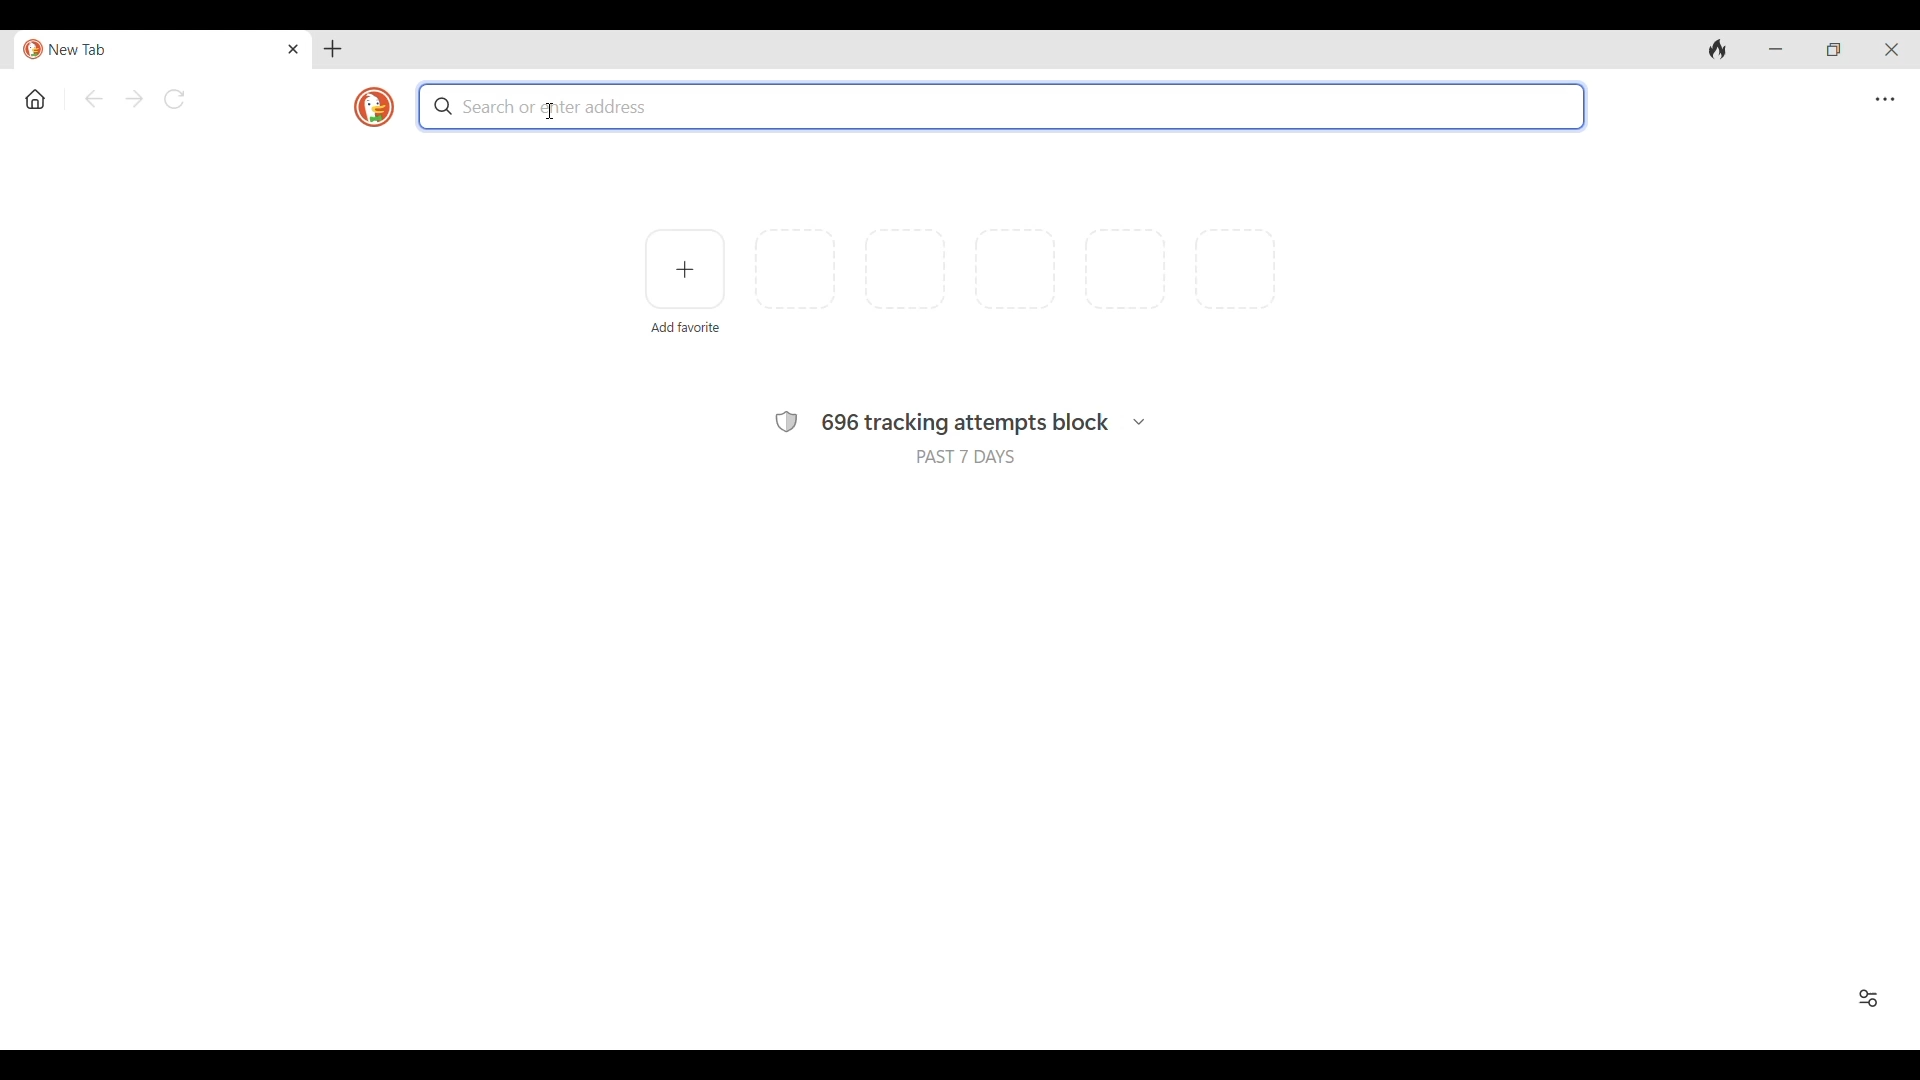  I want to click on Search history breakdown w.r.t. the number of trackers in each search, so click(1138, 422).